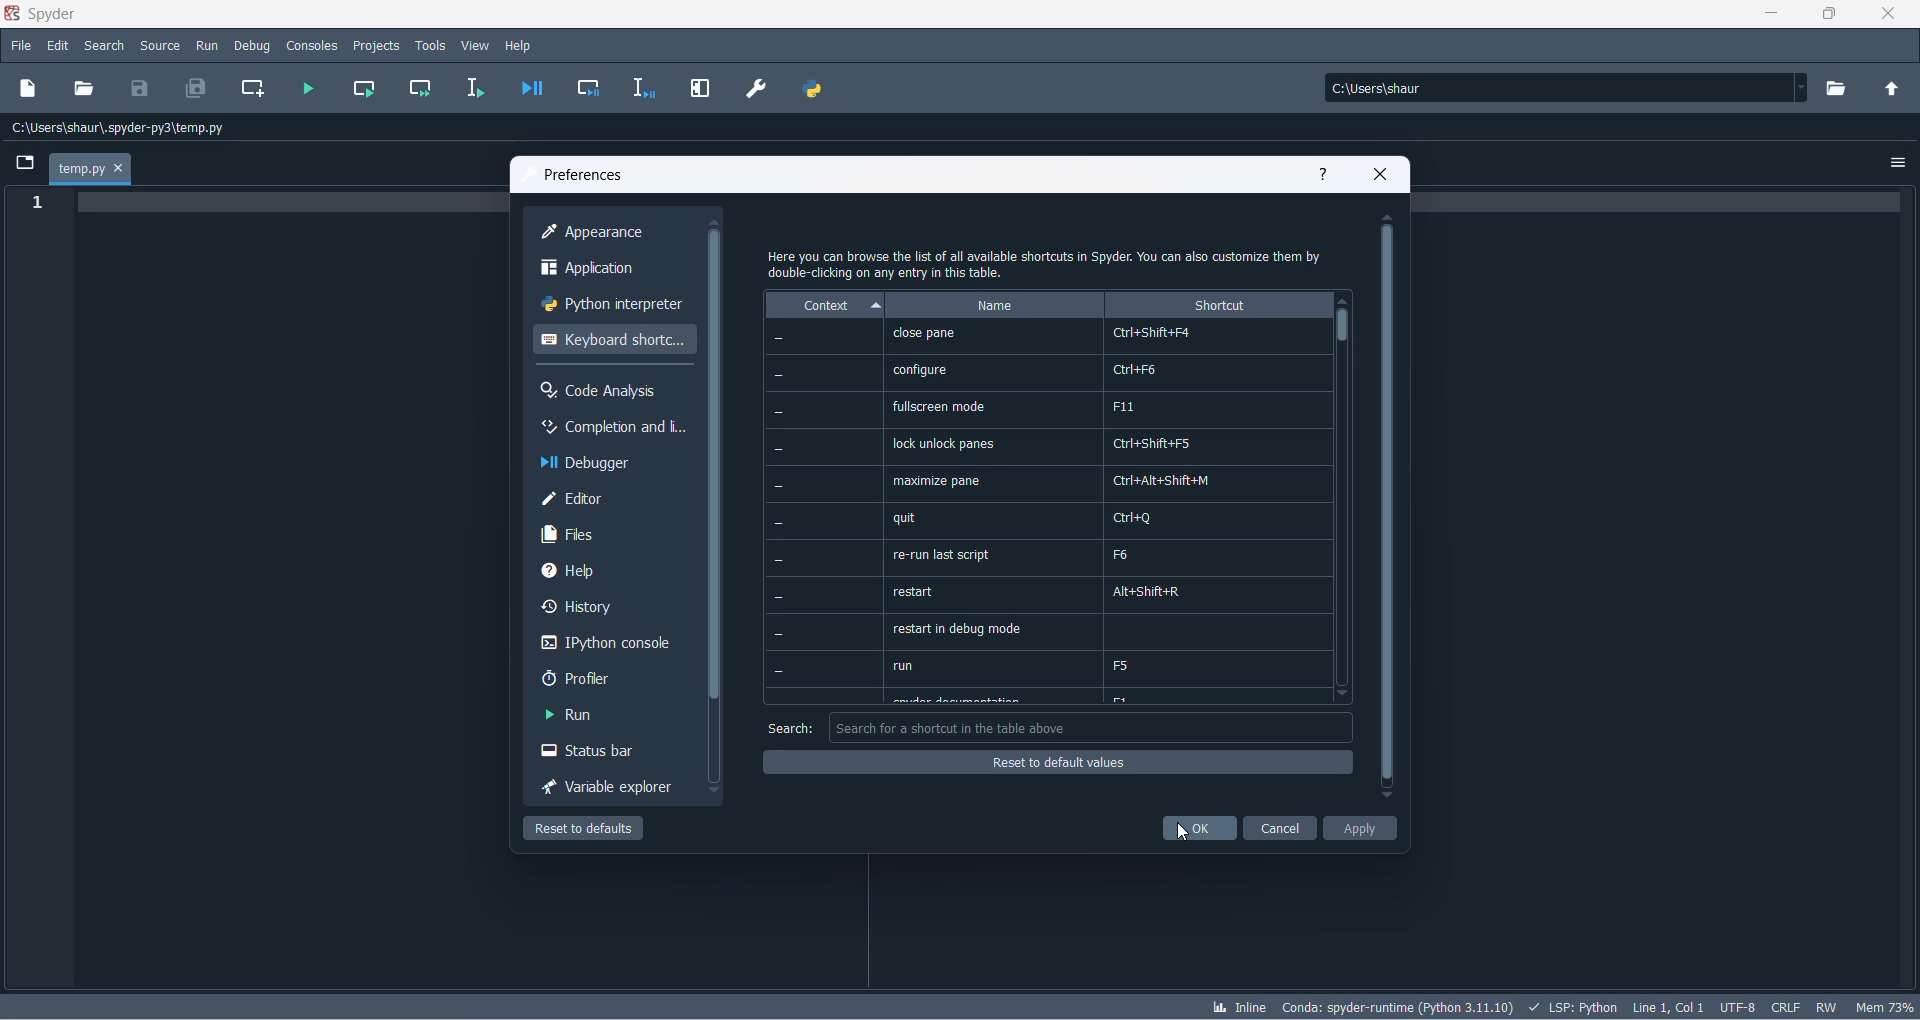 Image resolution: width=1920 pixels, height=1020 pixels. What do you see at coordinates (713, 223) in the screenshot?
I see `move up` at bounding box center [713, 223].